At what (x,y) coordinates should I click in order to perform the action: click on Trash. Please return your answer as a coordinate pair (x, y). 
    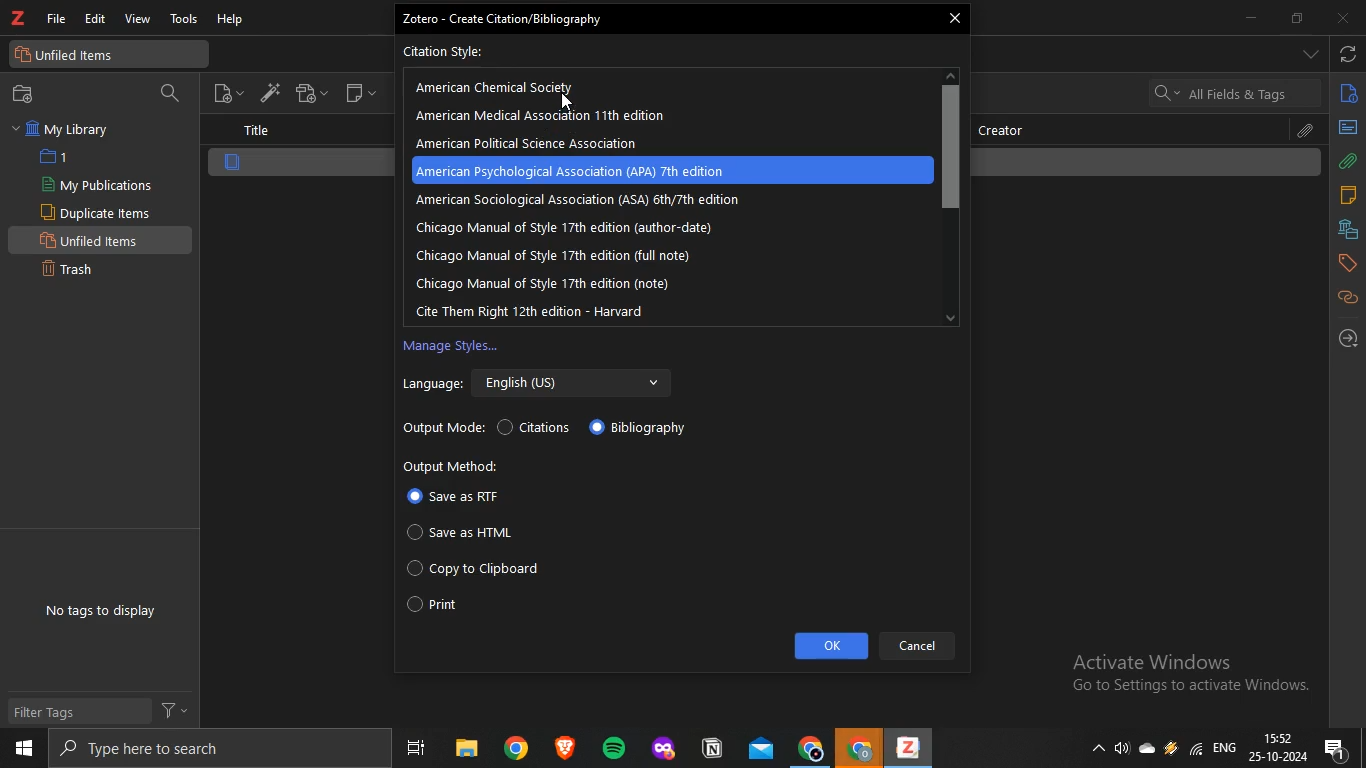
    Looking at the image, I should click on (76, 267).